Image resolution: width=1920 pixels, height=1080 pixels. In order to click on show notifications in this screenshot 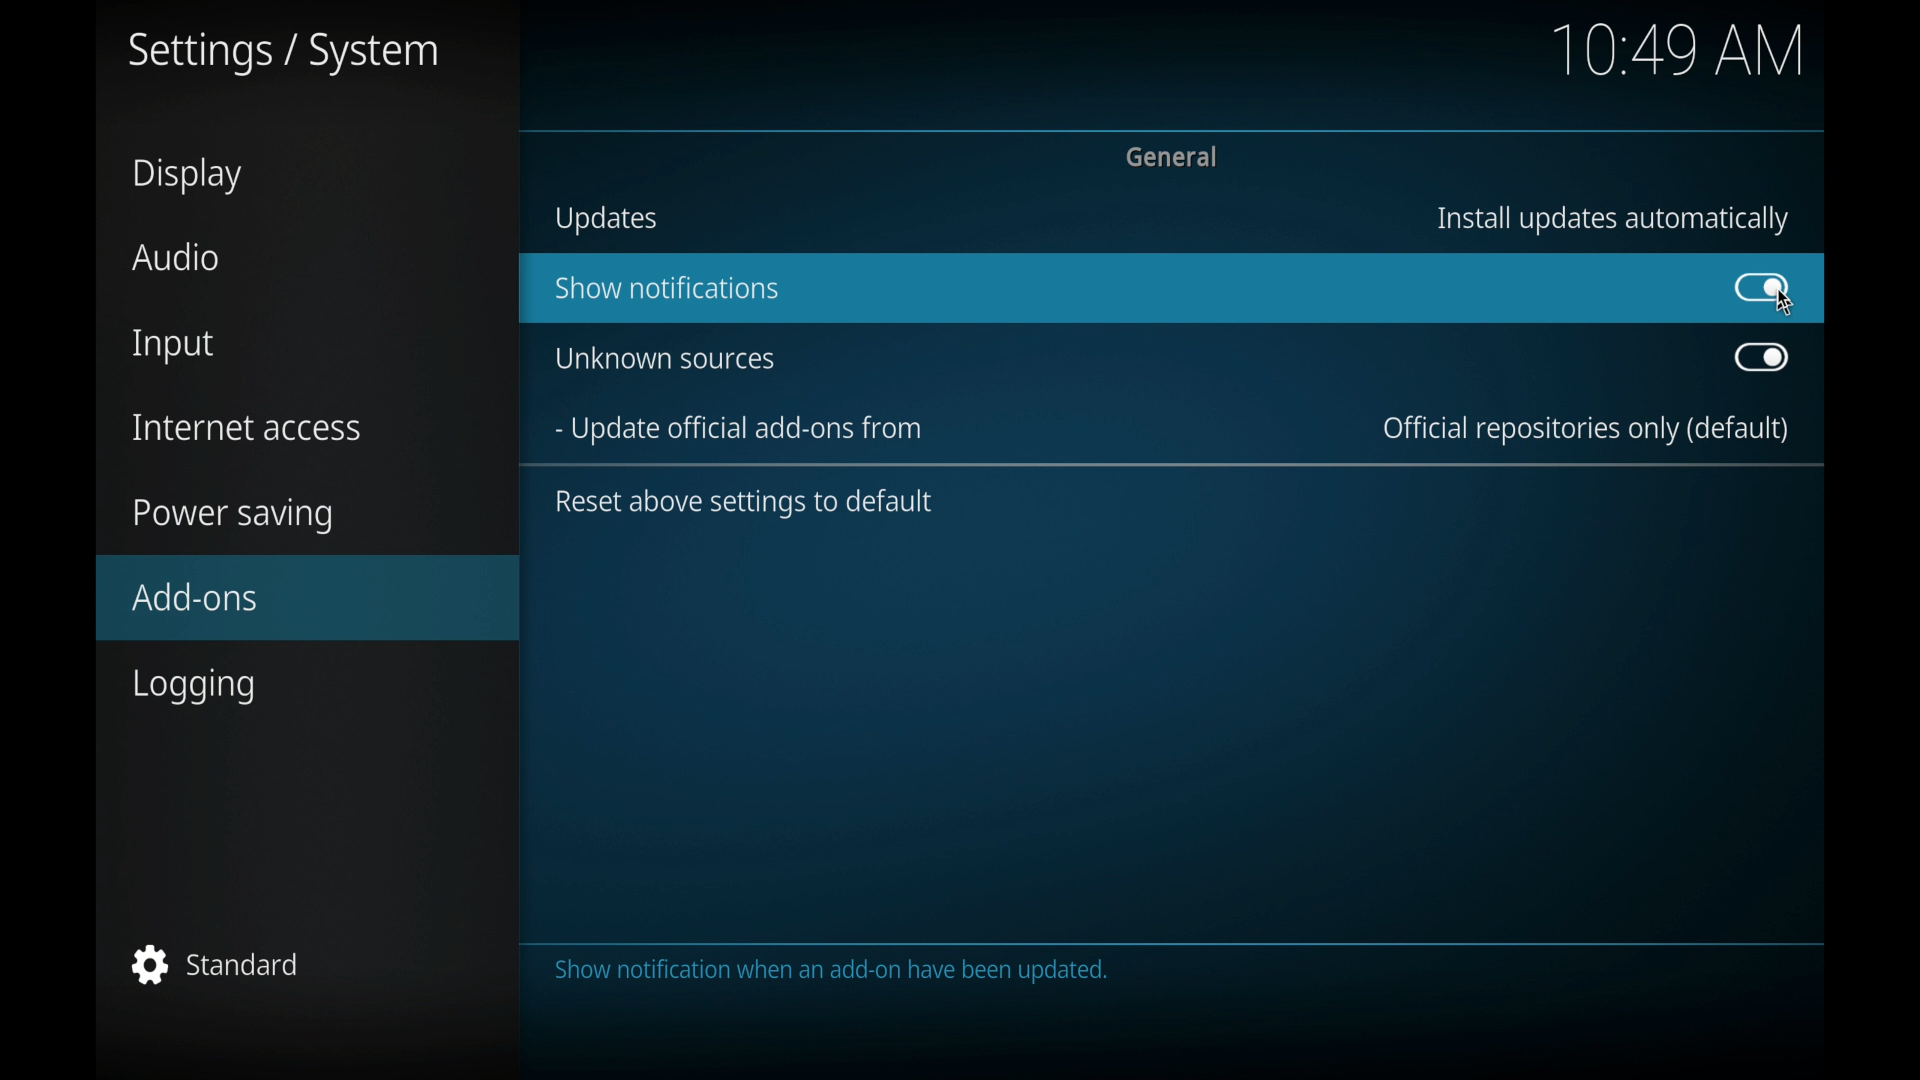, I will do `click(665, 288)`.